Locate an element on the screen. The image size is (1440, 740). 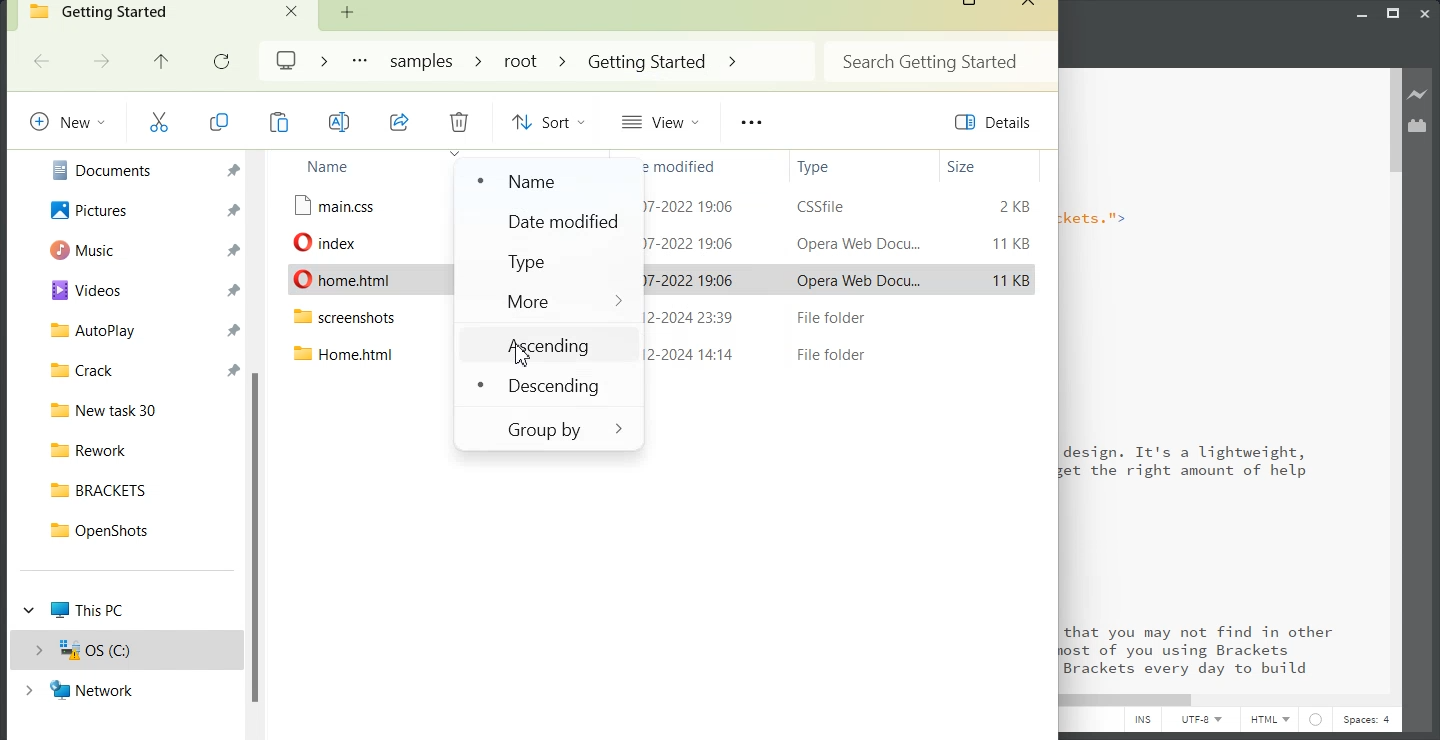
Add new Folder is located at coordinates (347, 12).